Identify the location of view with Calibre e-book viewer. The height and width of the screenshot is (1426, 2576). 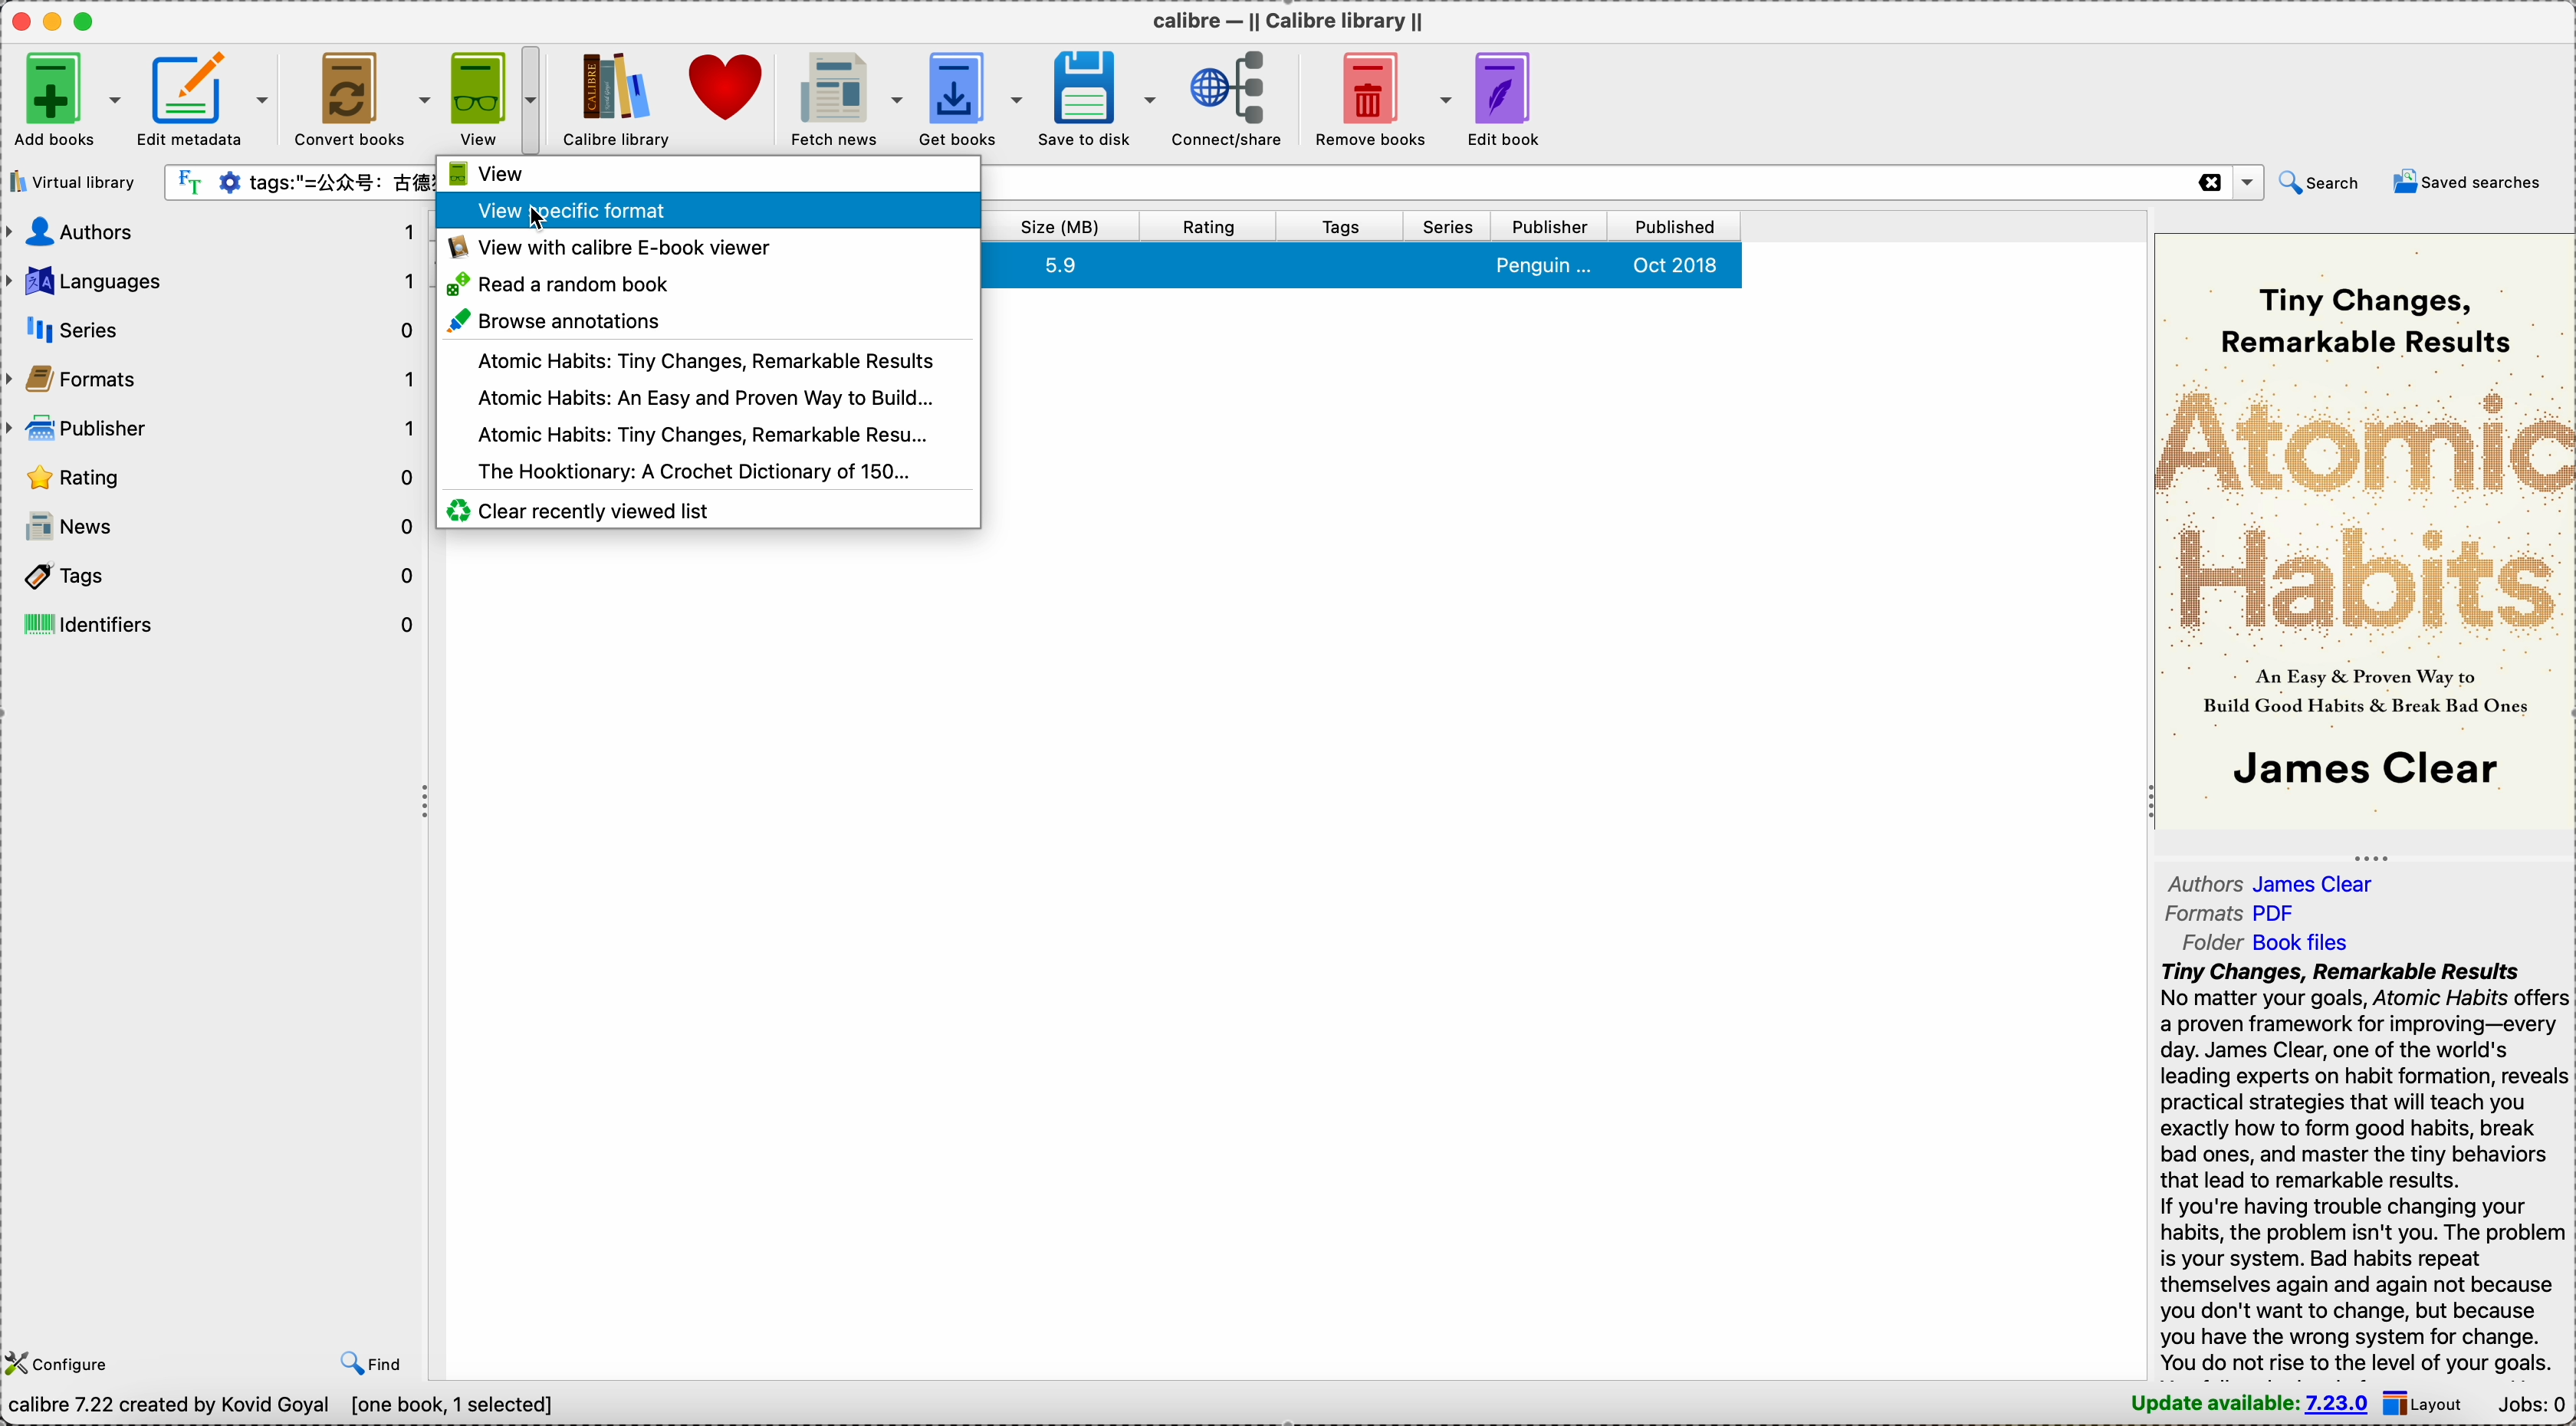
(607, 244).